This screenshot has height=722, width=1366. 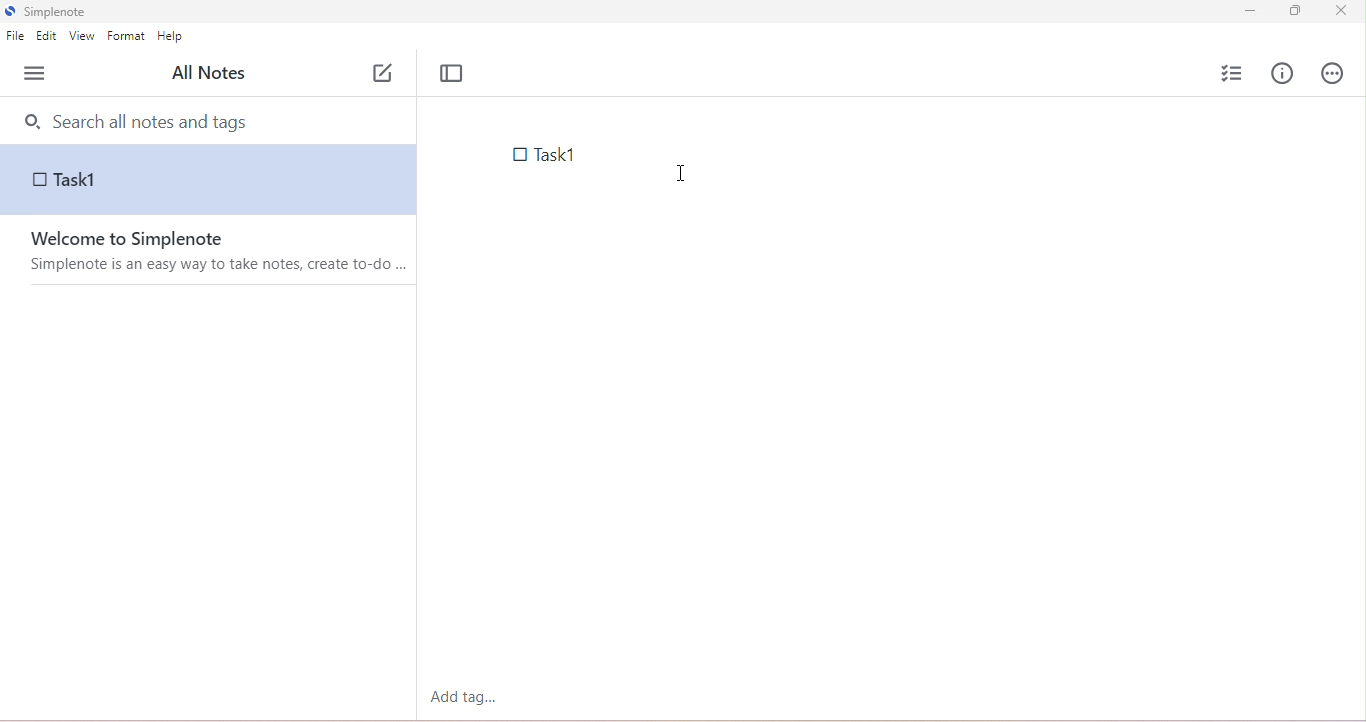 What do you see at coordinates (1234, 73) in the screenshot?
I see `insert checklist` at bounding box center [1234, 73].